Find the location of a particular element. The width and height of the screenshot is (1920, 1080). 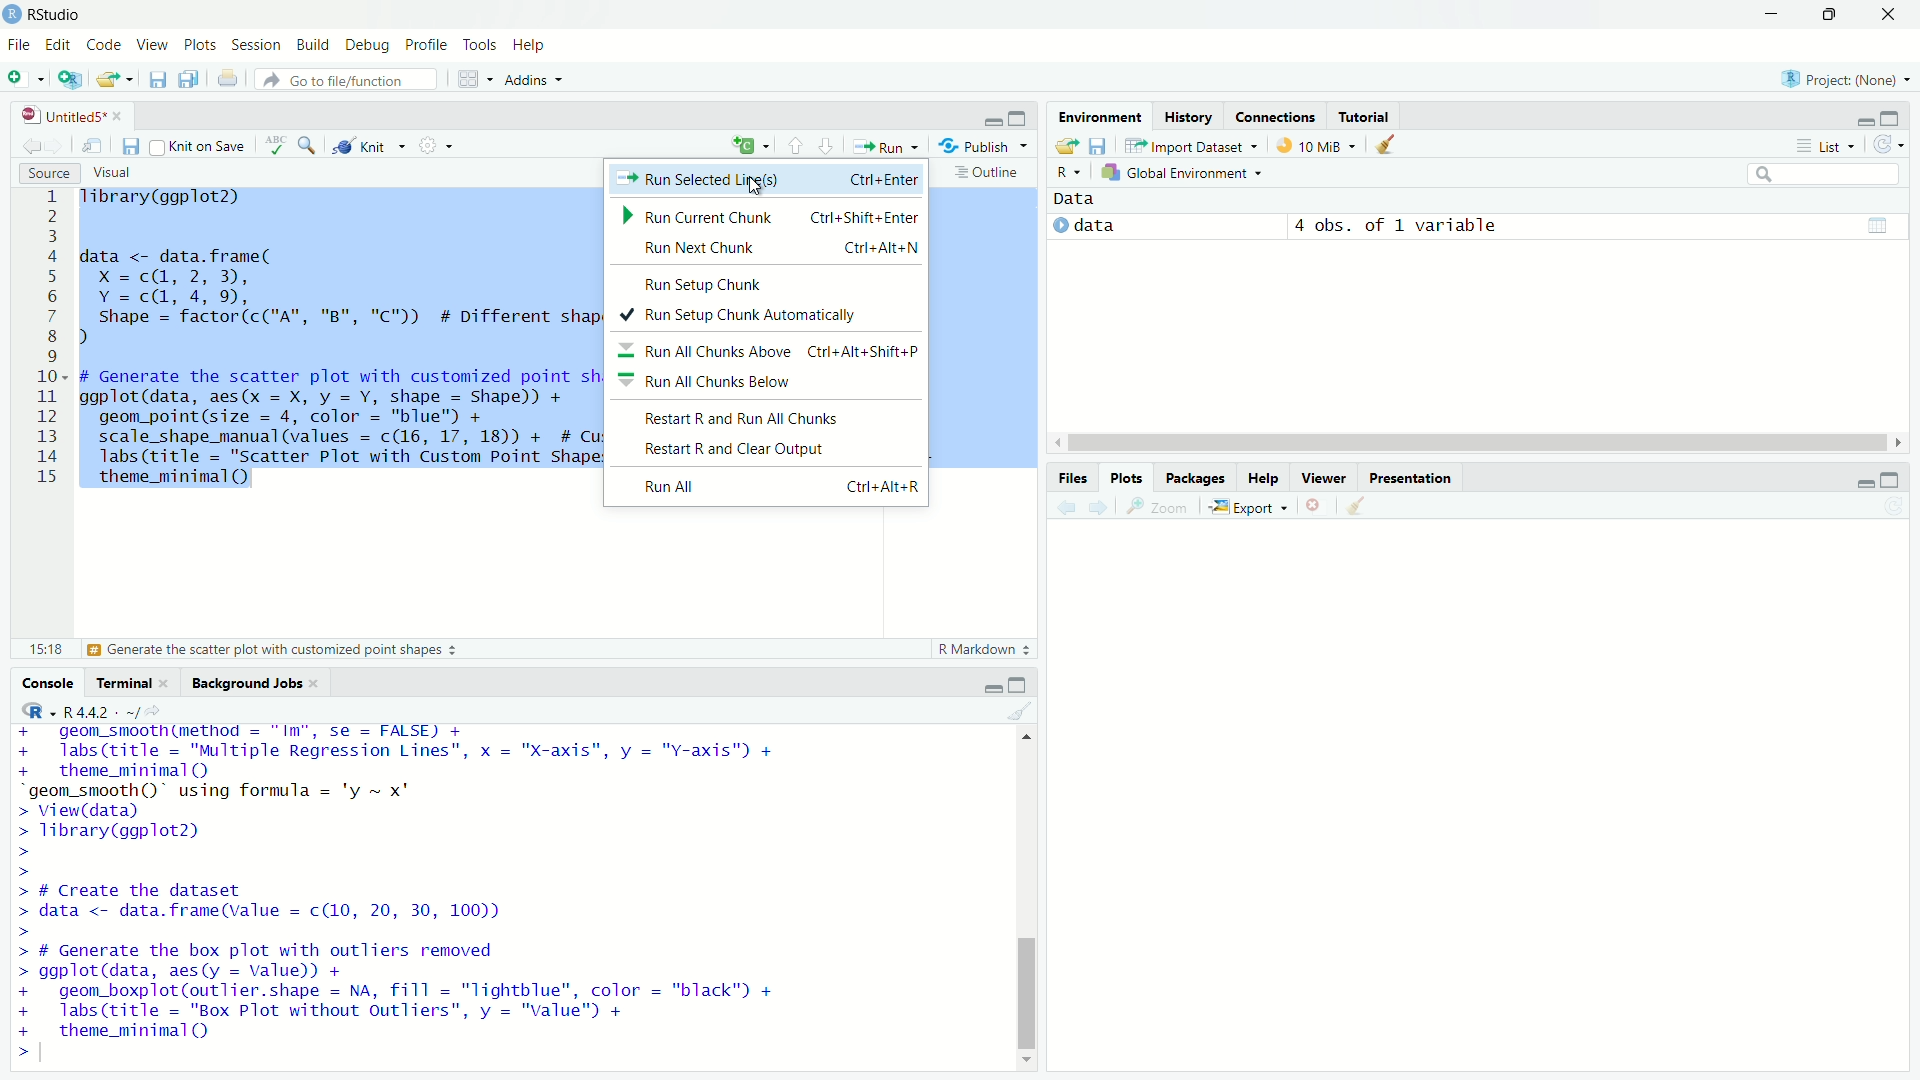

Knit is located at coordinates (368, 145).